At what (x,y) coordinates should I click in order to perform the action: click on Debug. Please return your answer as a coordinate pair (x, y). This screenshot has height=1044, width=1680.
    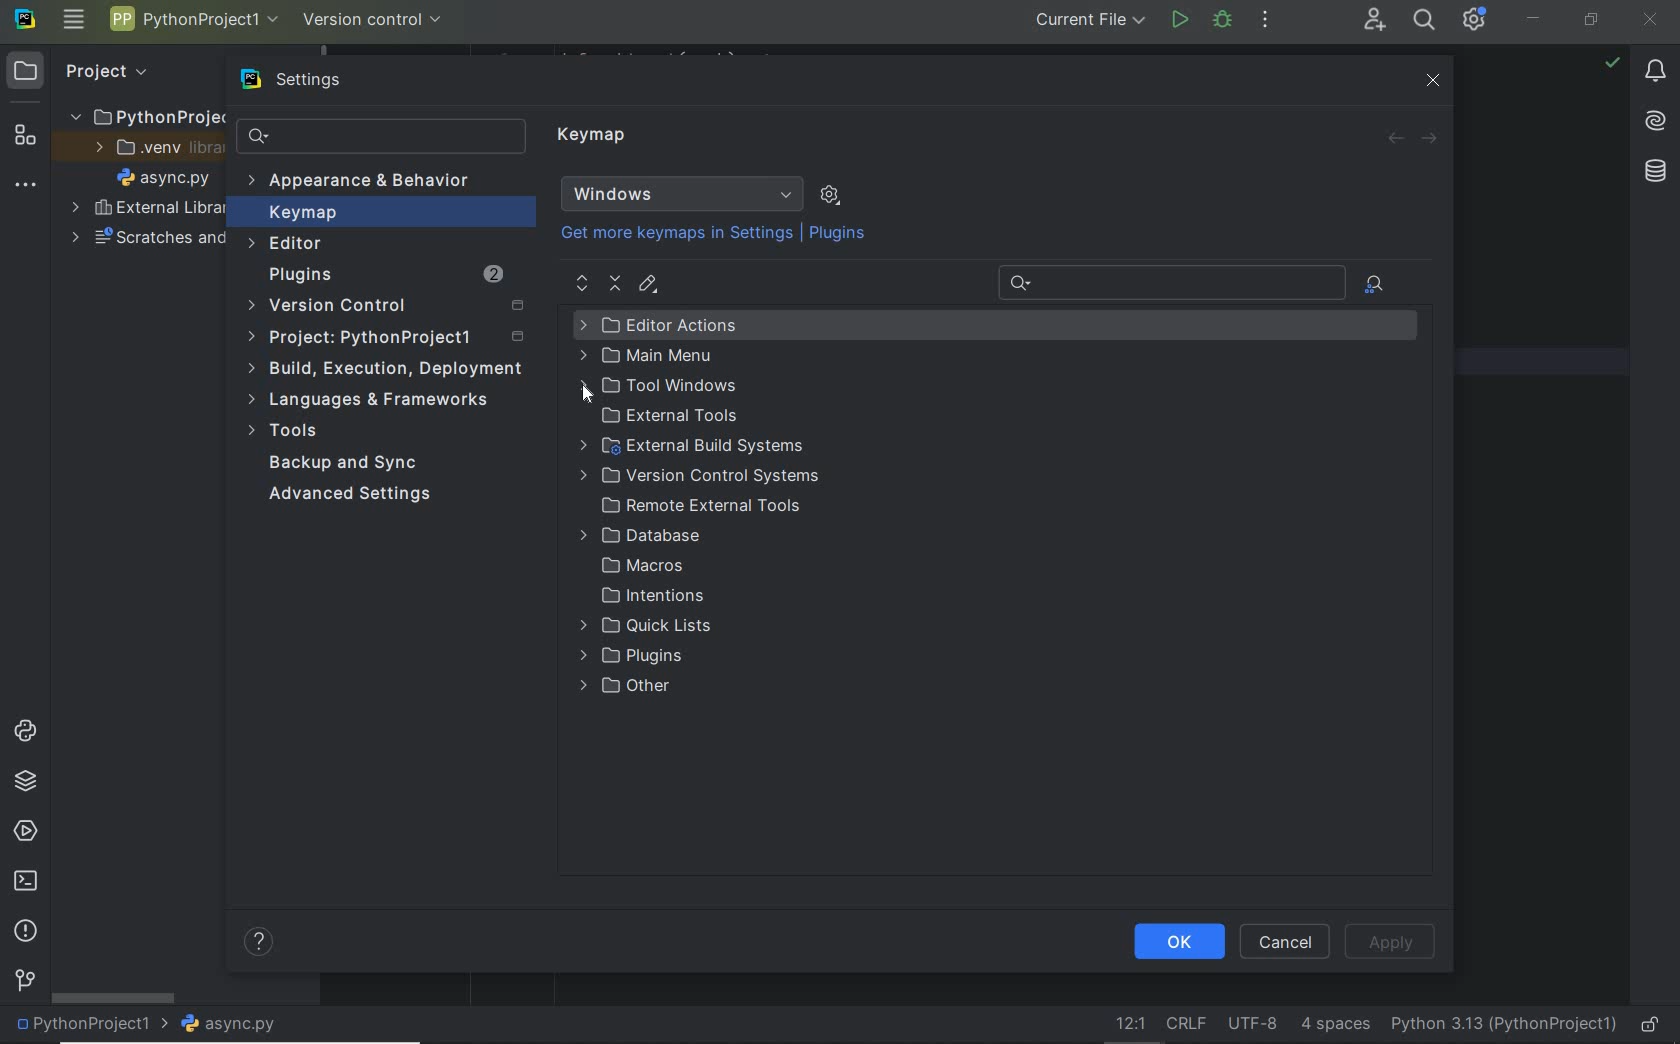
    Looking at the image, I should click on (1223, 21).